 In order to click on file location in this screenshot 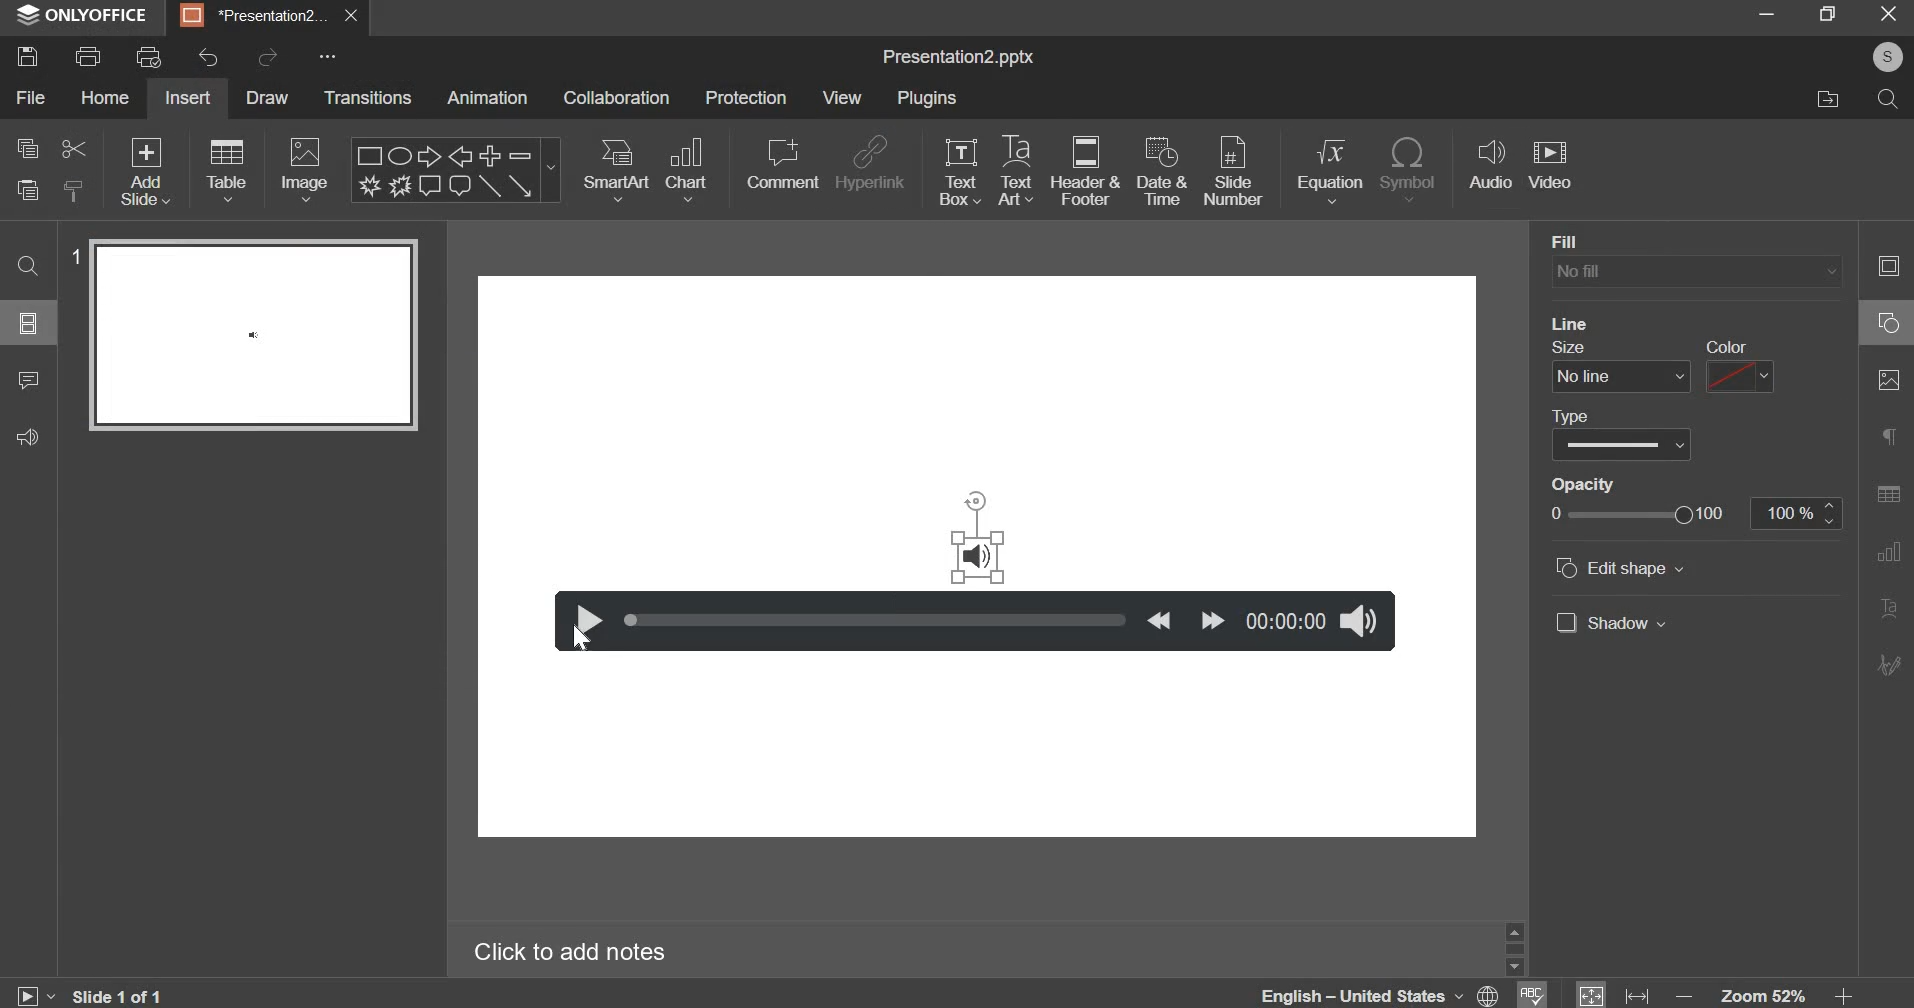, I will do `click(1838, 102)`.